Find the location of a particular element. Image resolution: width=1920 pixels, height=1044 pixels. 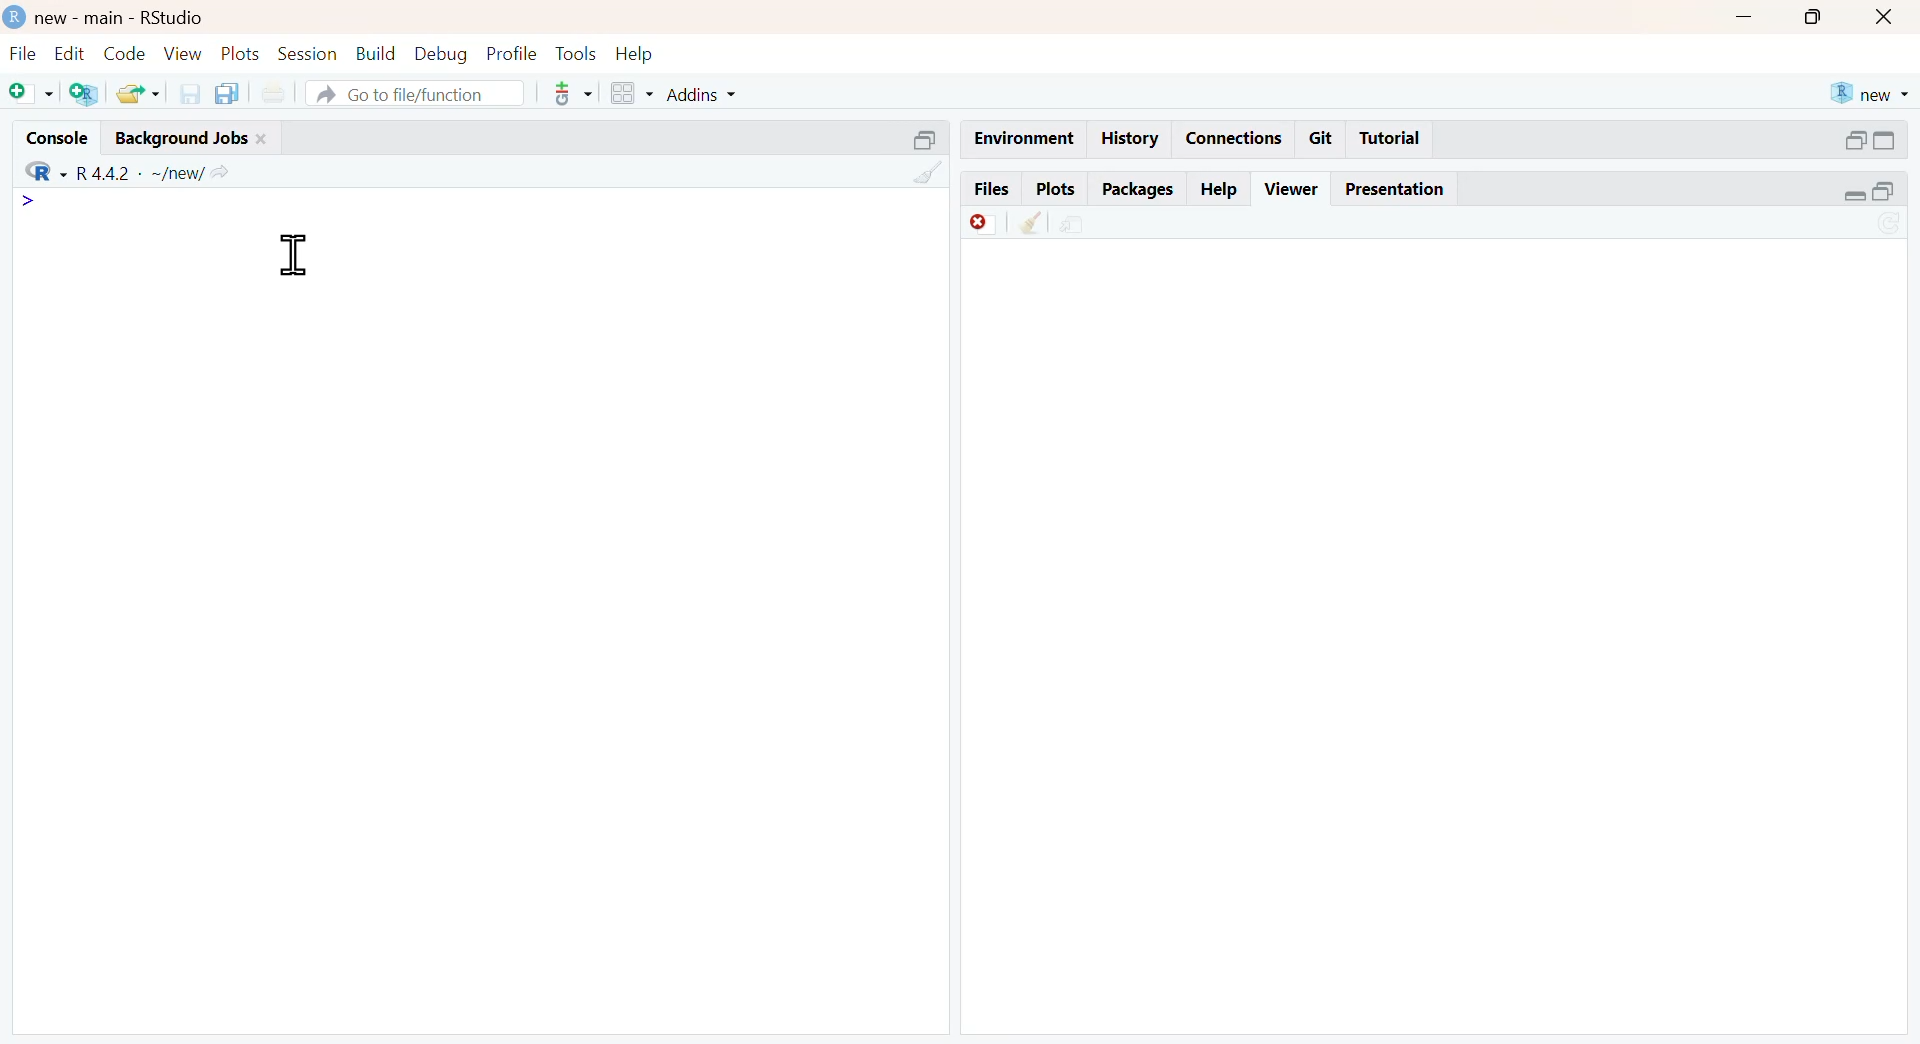

clean is located at coordinates (930, 172).